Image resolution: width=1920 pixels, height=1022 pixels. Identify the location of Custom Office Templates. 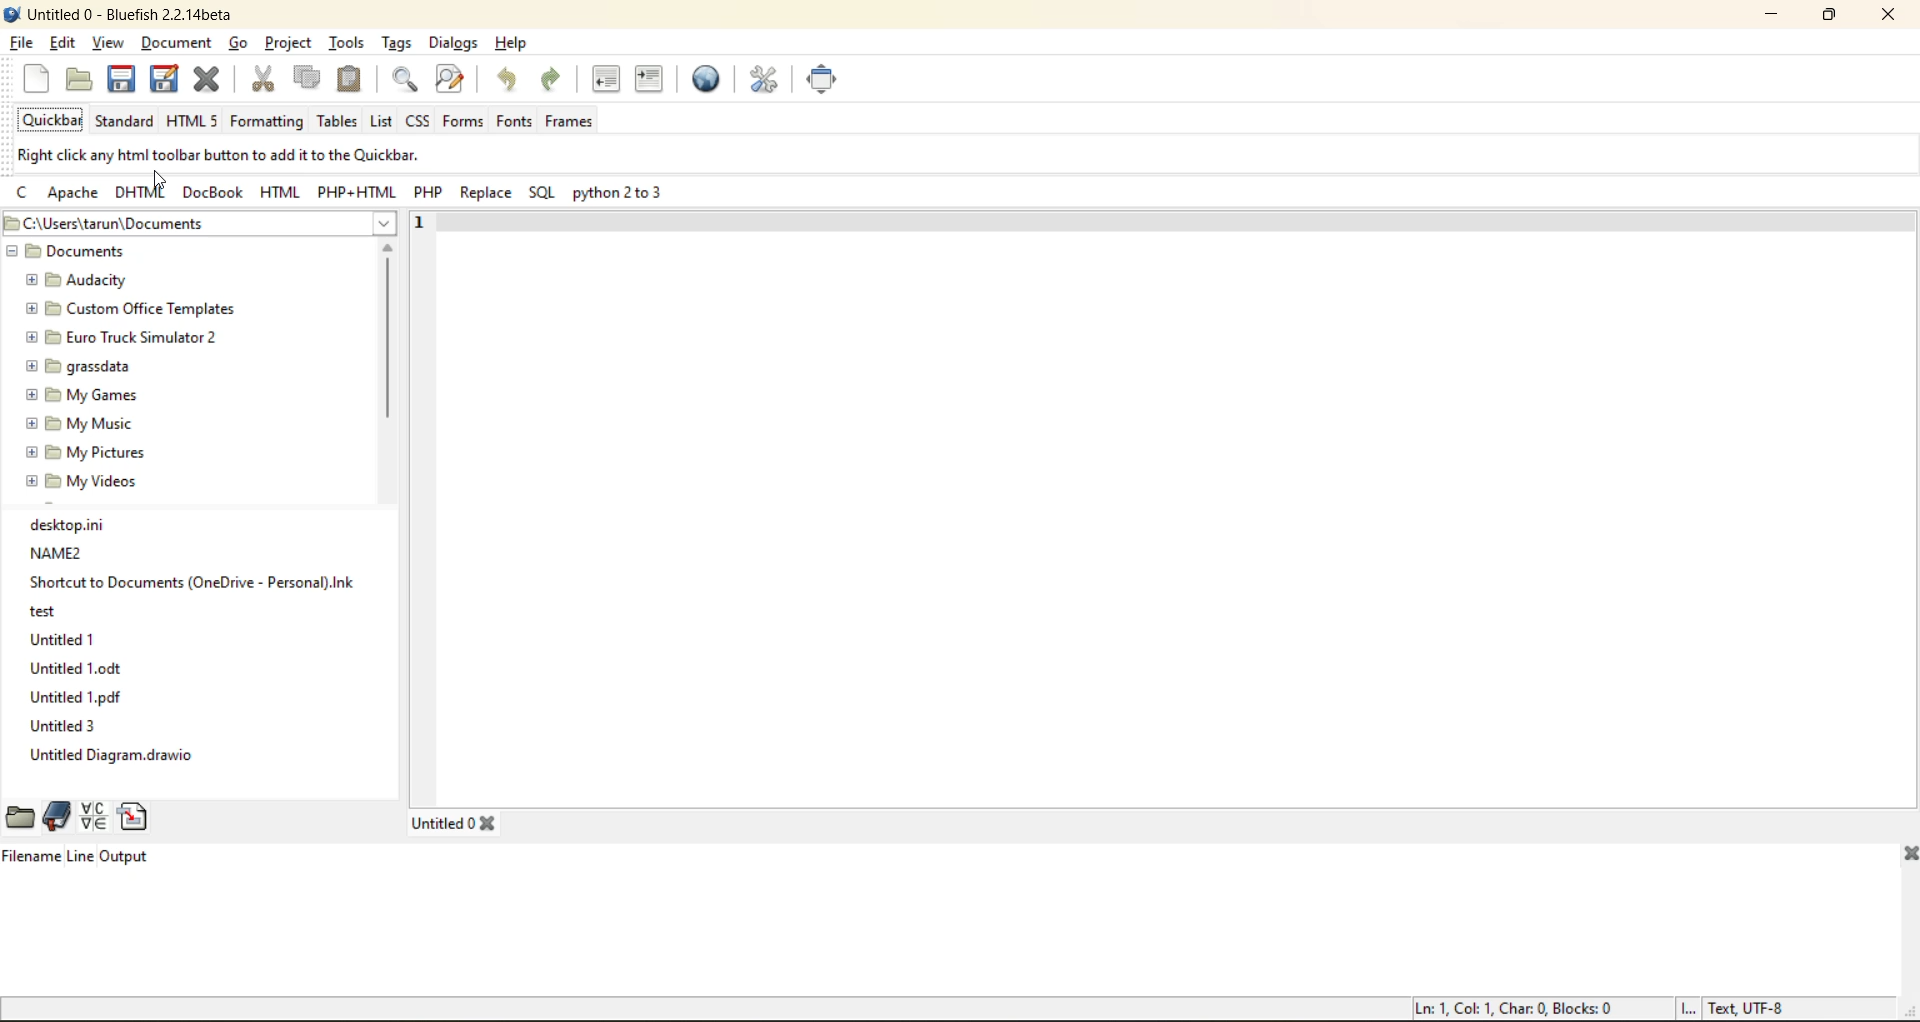
(137, 309).